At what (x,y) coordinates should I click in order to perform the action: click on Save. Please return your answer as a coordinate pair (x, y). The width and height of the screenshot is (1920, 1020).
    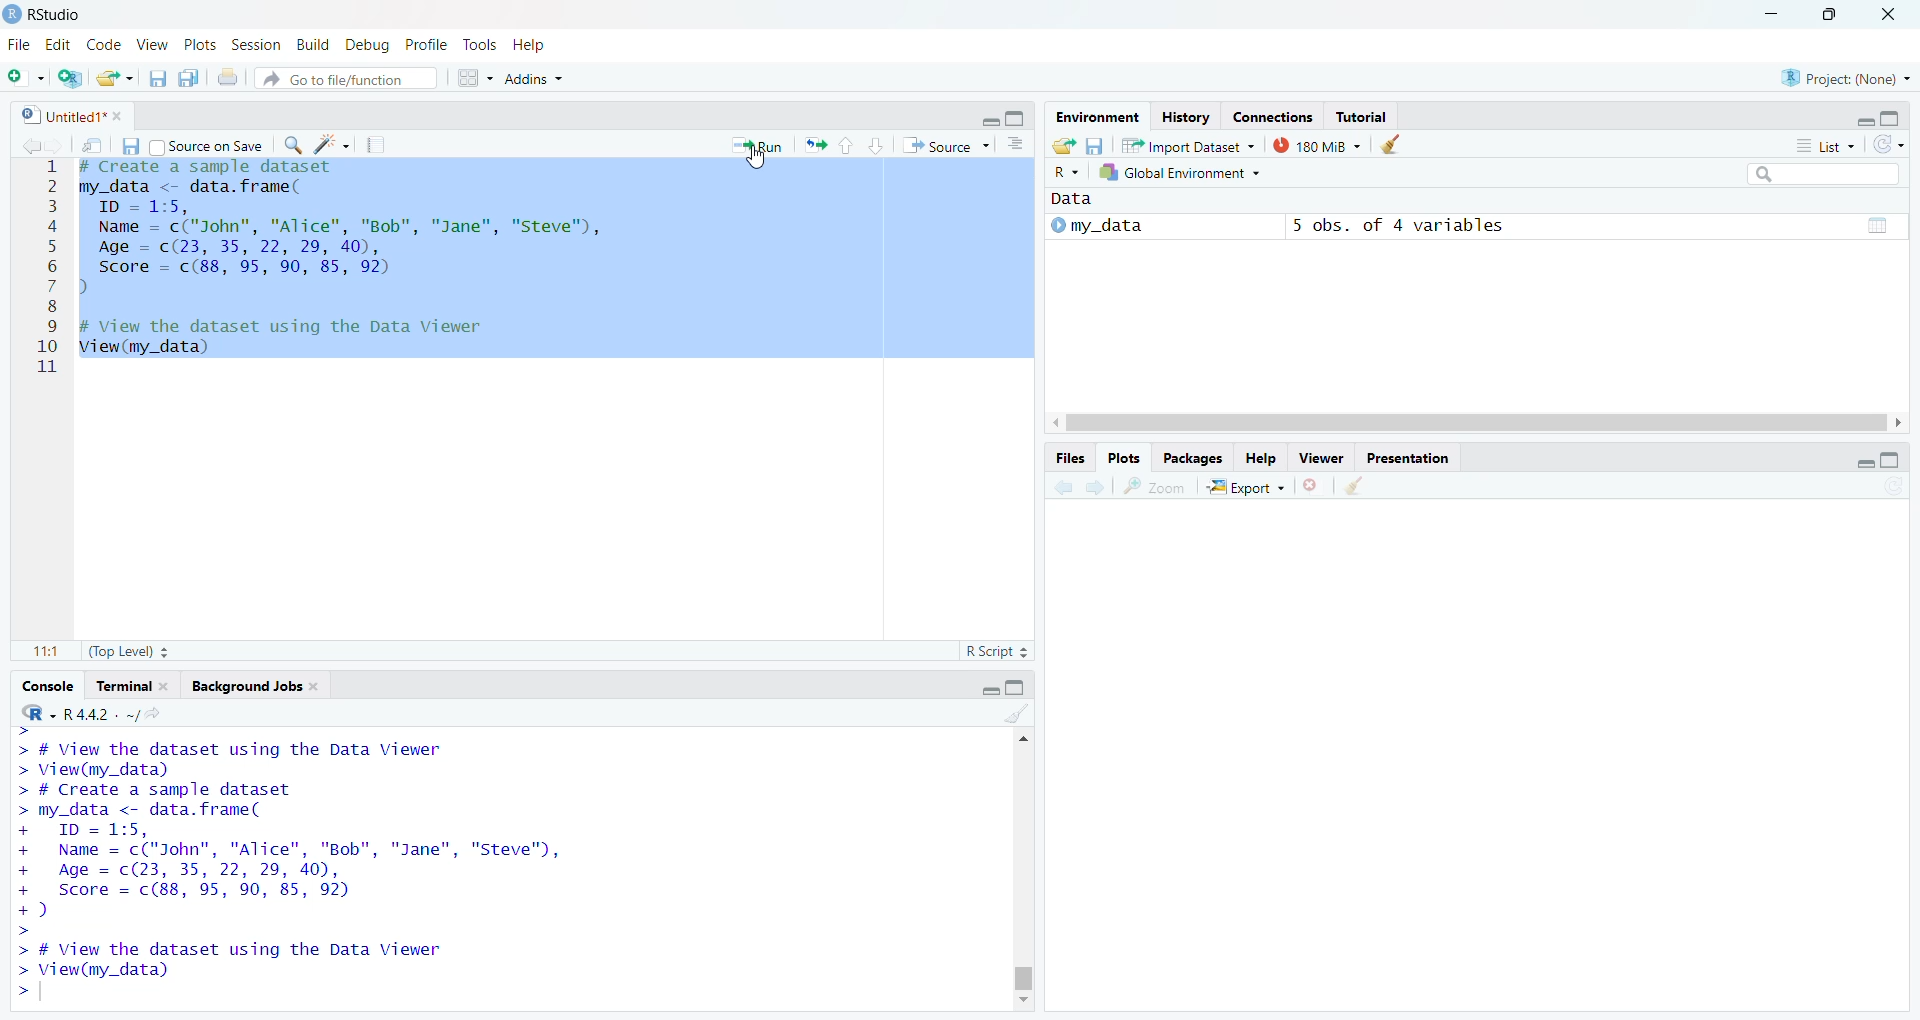
    Looking at the image, I should click on (132, 144).